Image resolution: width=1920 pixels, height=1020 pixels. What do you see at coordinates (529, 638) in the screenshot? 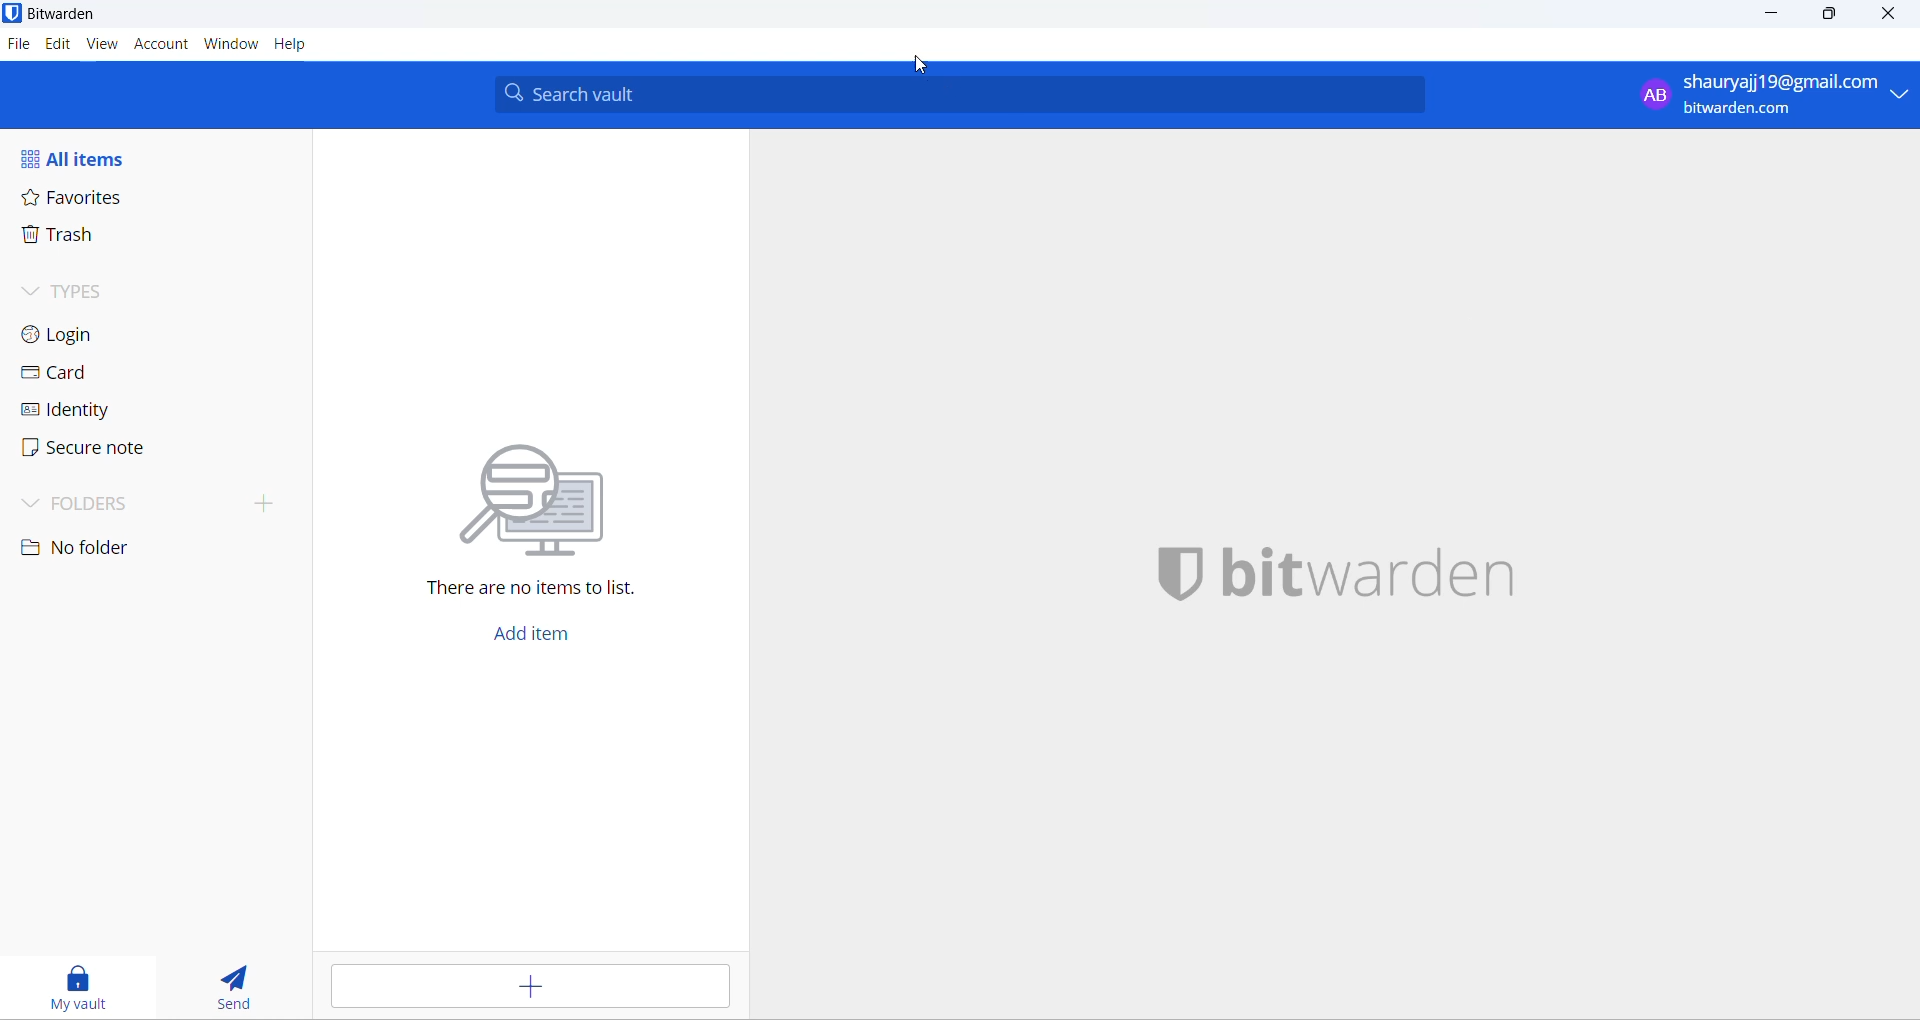
I see `add item button` at bounding box center [529, 638].